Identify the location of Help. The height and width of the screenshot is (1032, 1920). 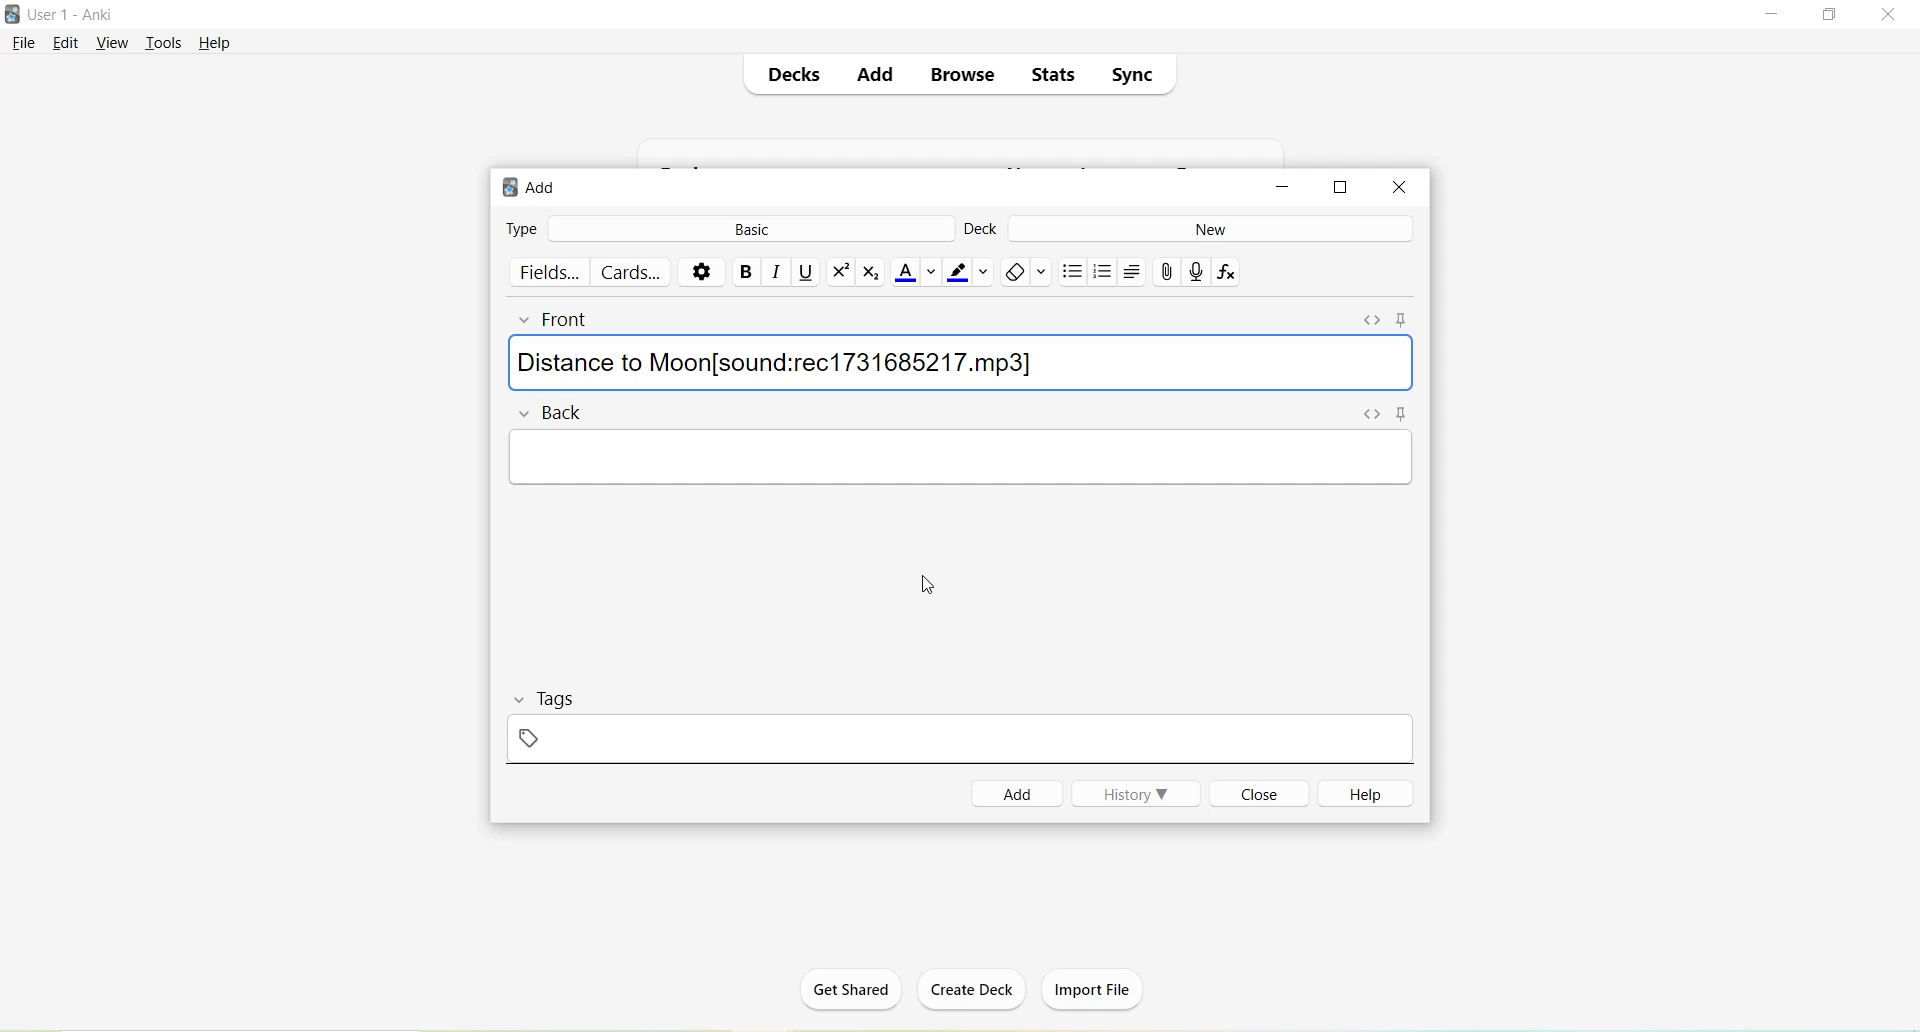
(215, 44).